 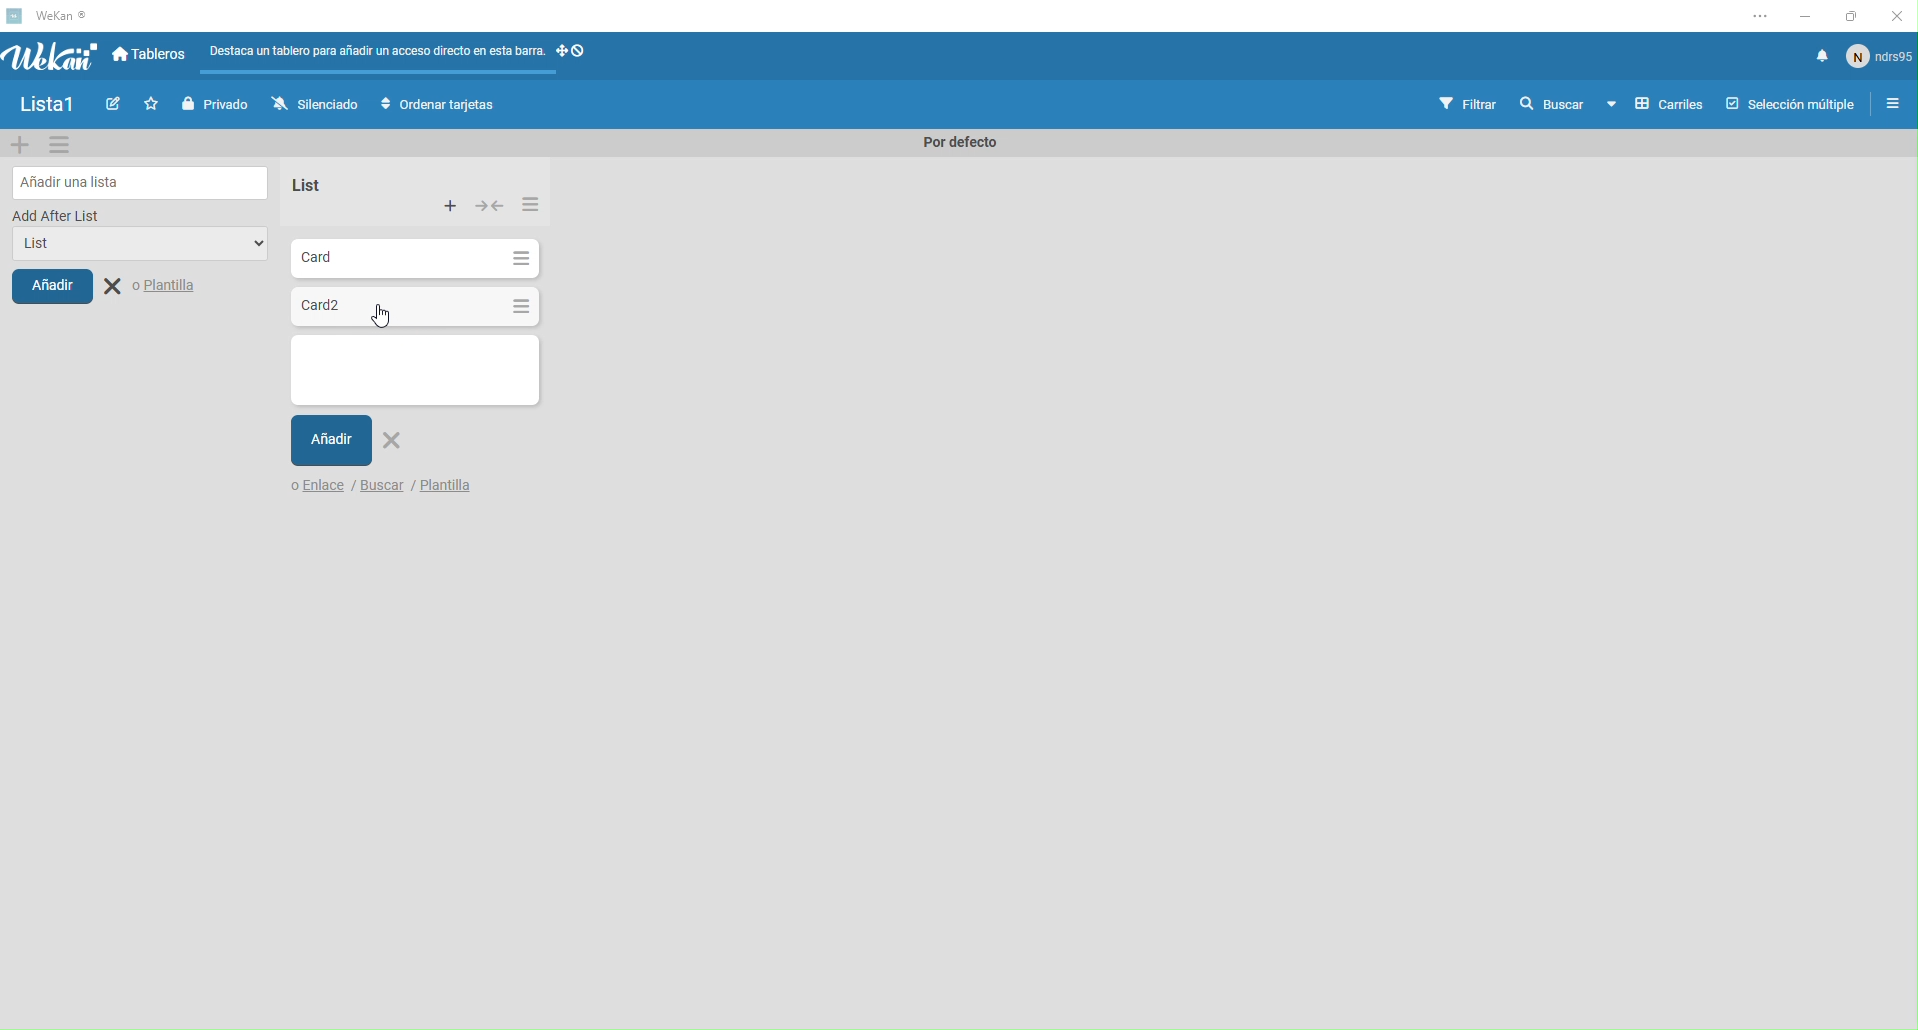 I want to click on write new, so click(x=110, y=106).